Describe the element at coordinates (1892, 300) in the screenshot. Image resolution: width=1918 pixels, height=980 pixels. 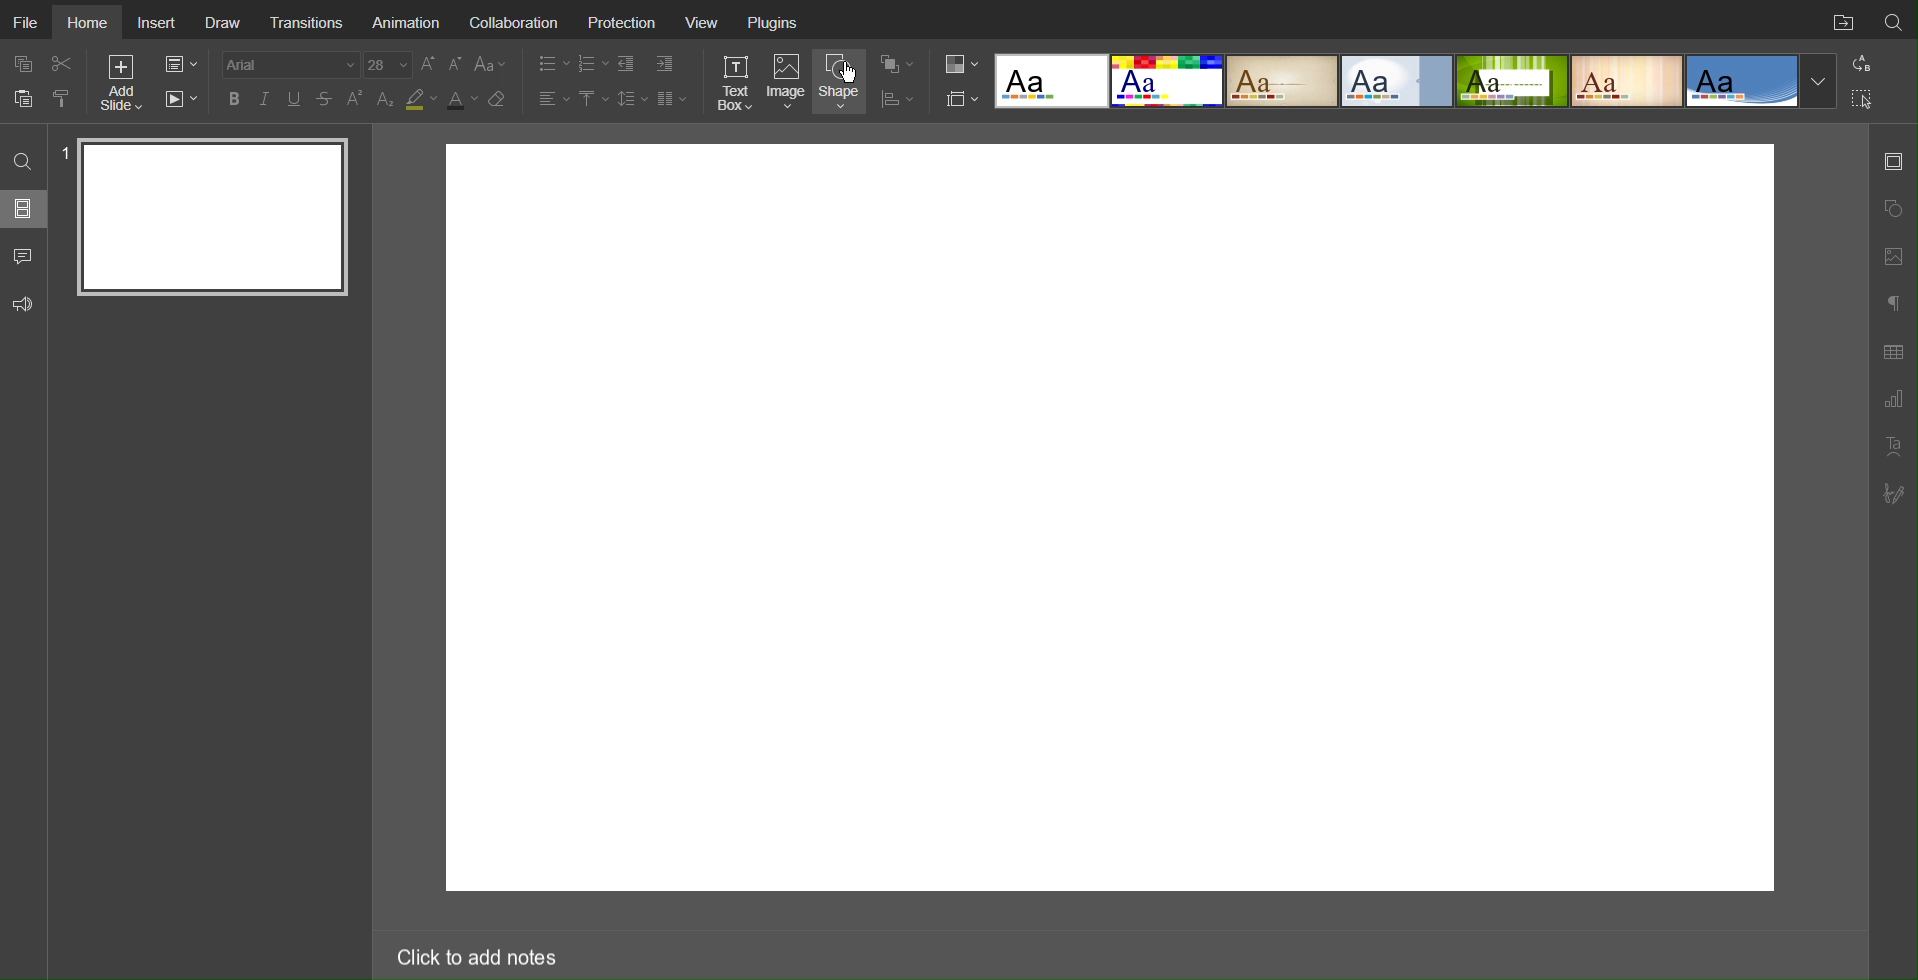
I see `Paragraph Settings` at that location.